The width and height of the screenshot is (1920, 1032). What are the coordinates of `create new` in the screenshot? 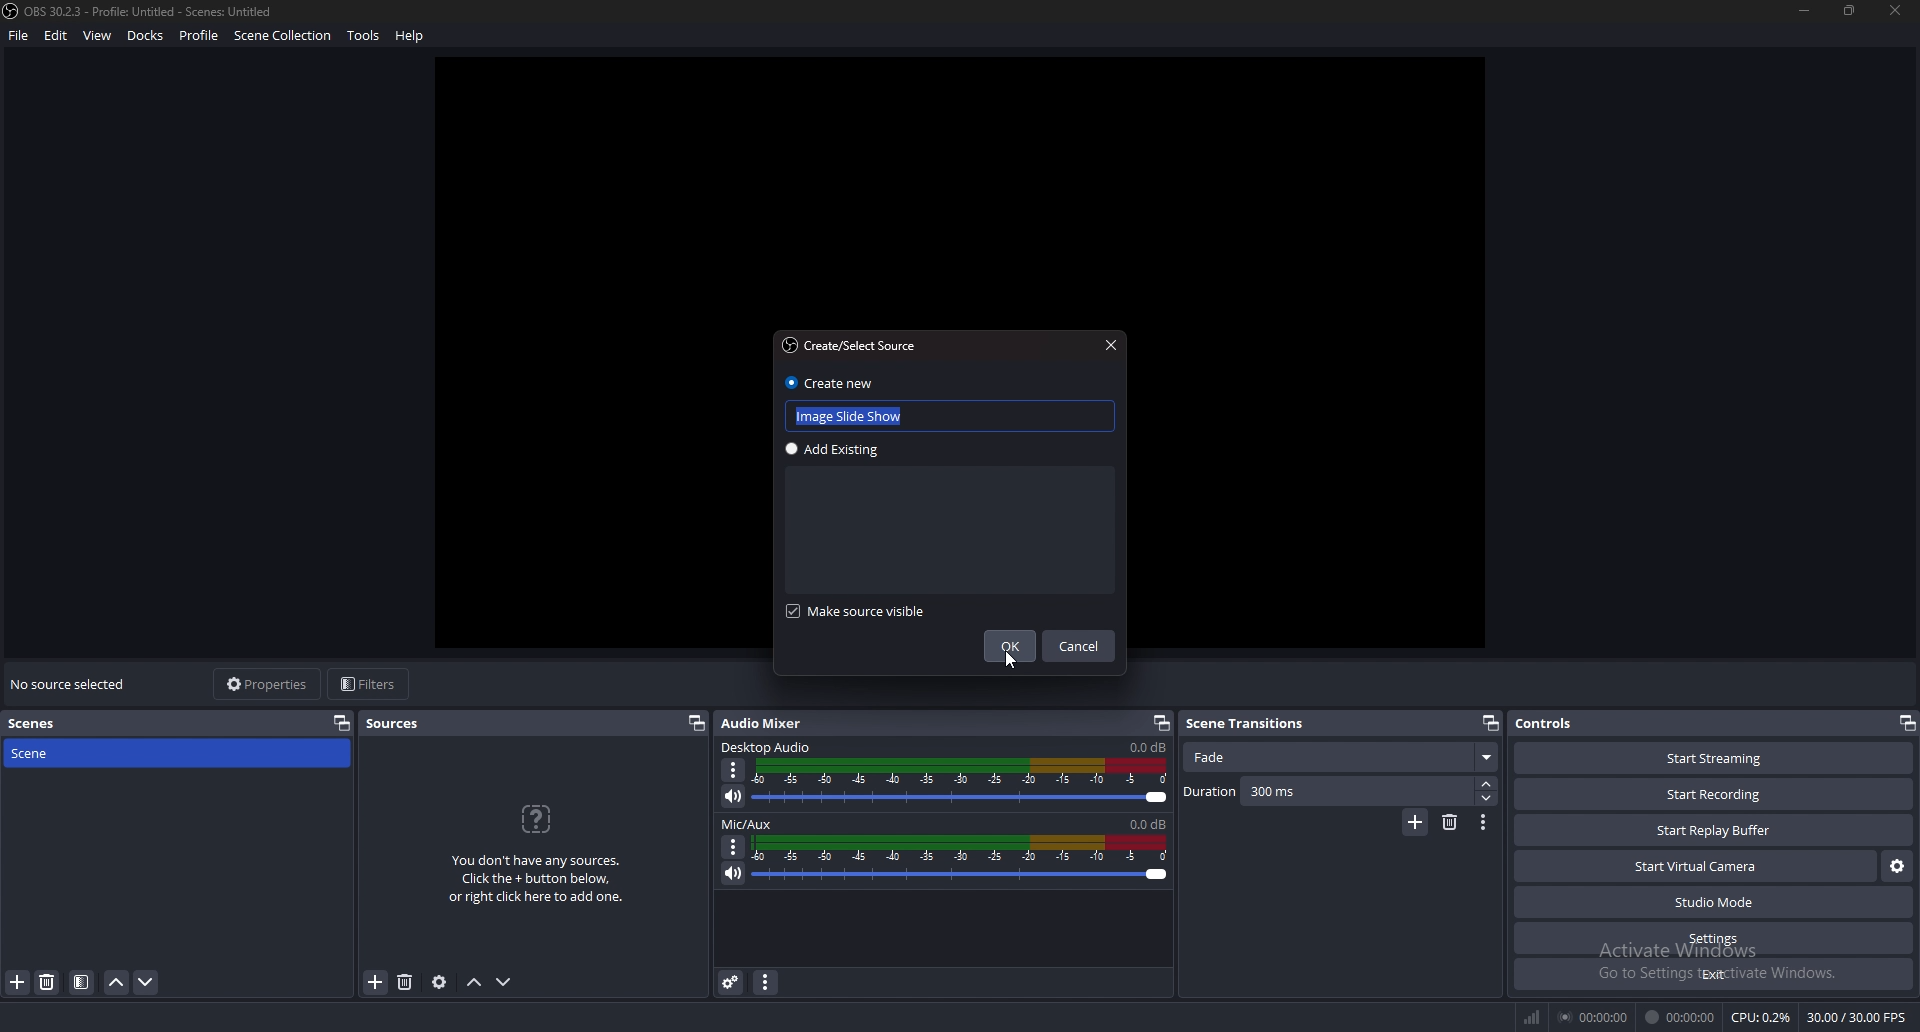 It's located at (829, 382).